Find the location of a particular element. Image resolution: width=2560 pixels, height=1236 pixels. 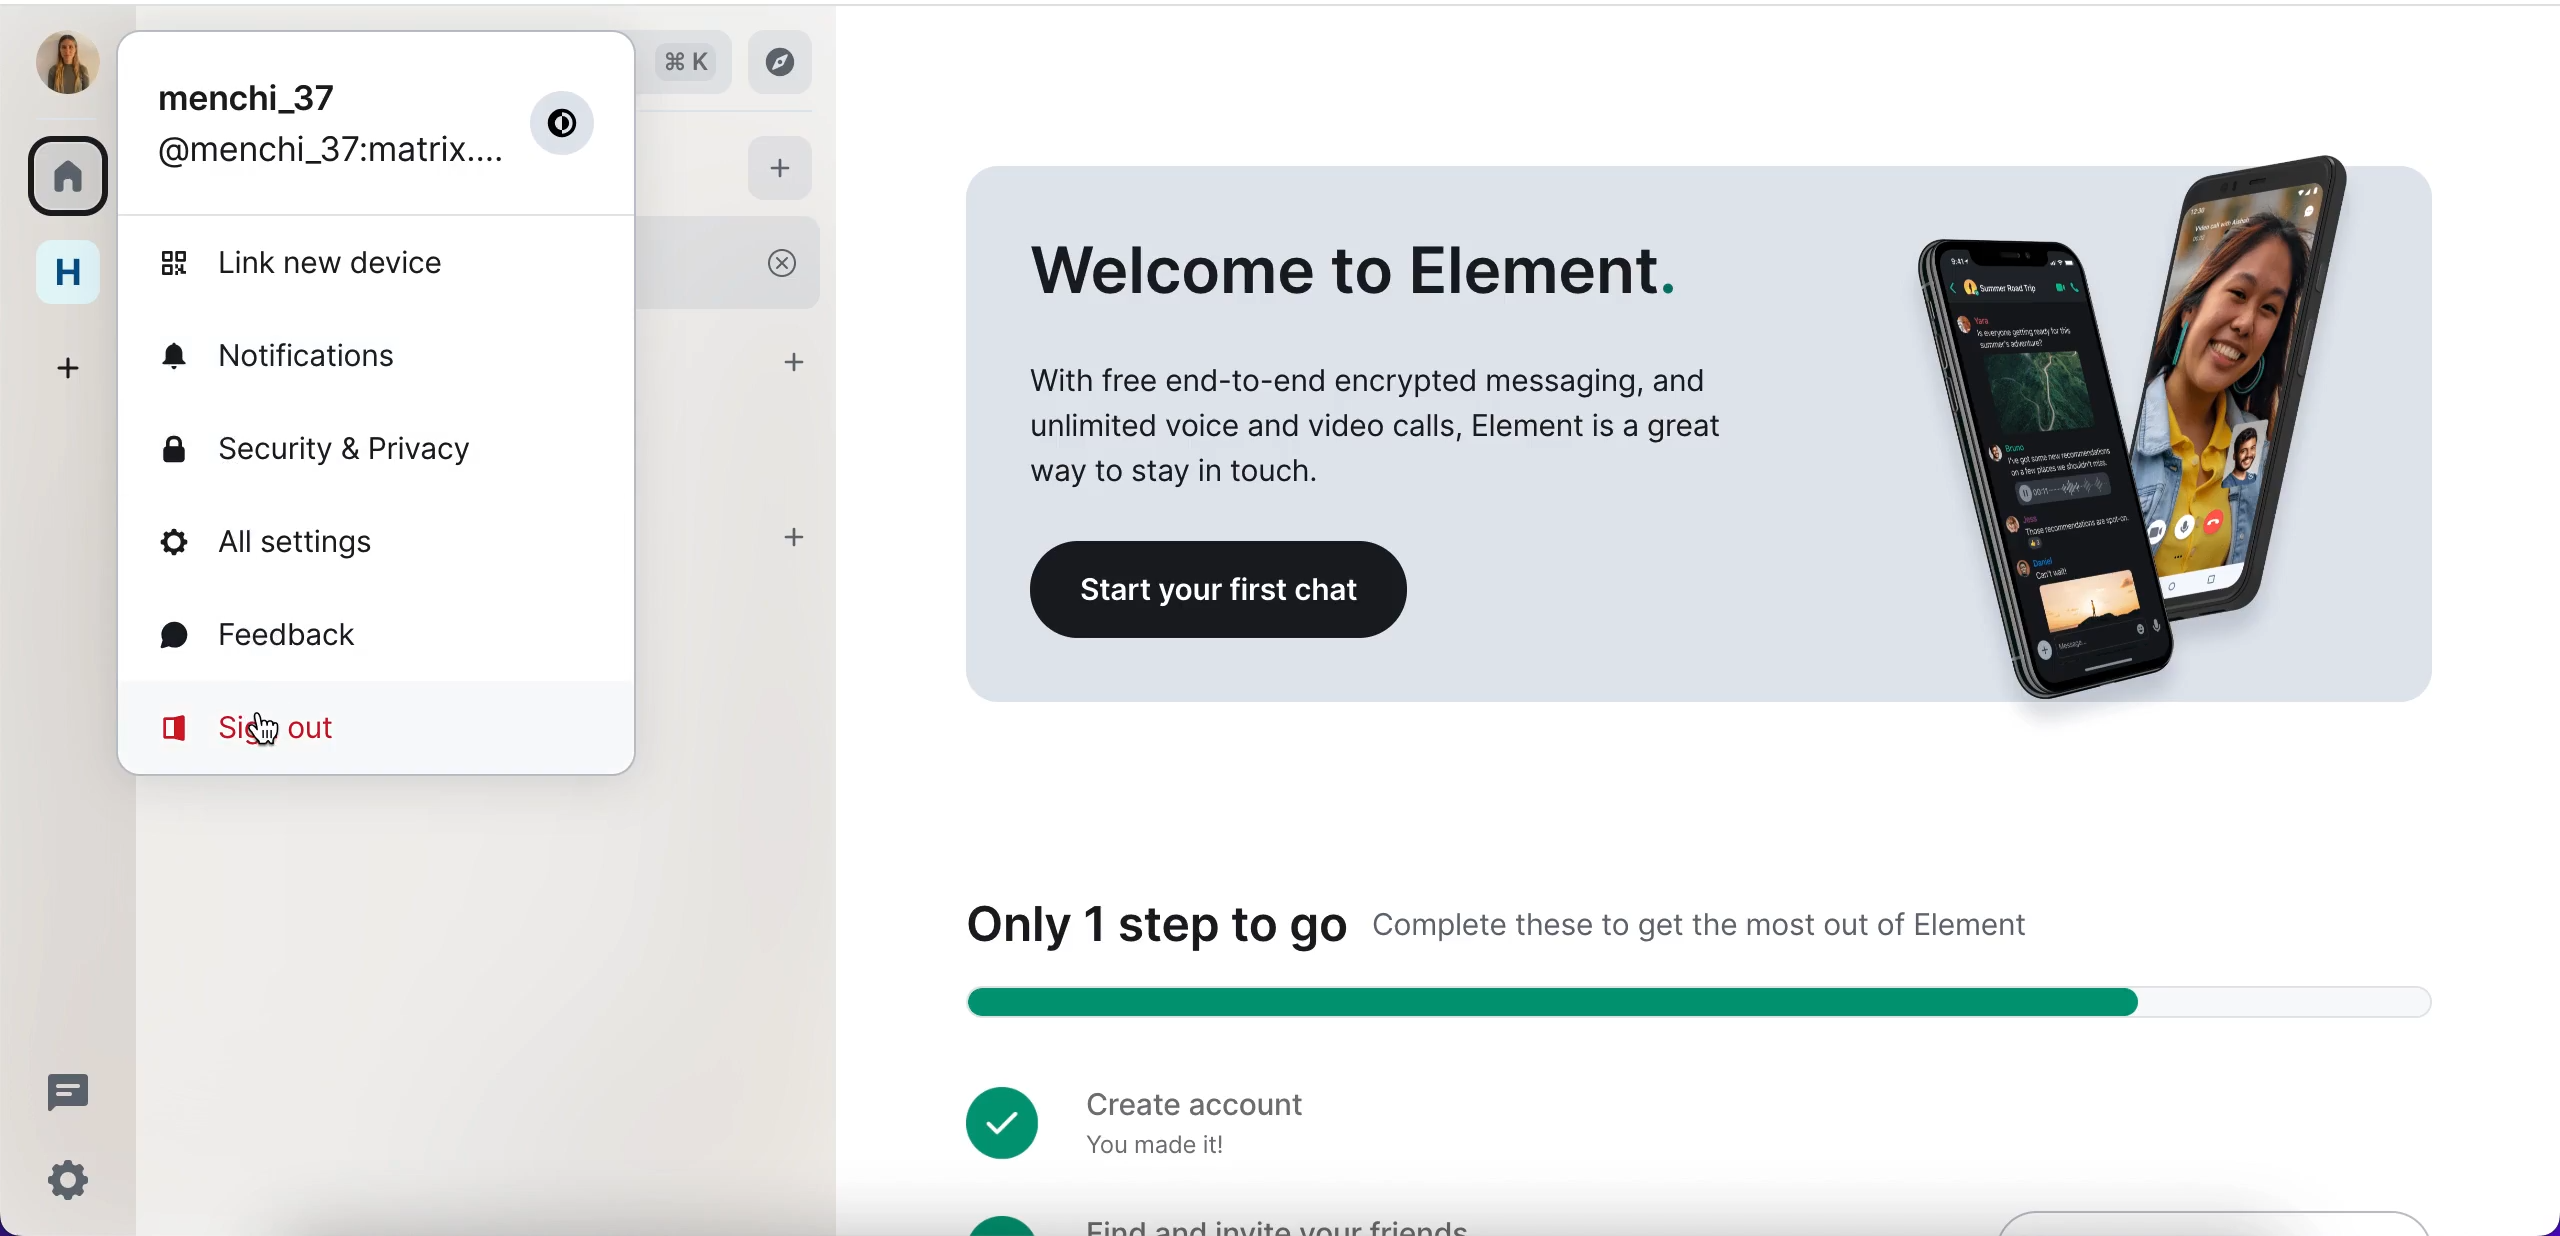

add is located at coordinates (784, 170).